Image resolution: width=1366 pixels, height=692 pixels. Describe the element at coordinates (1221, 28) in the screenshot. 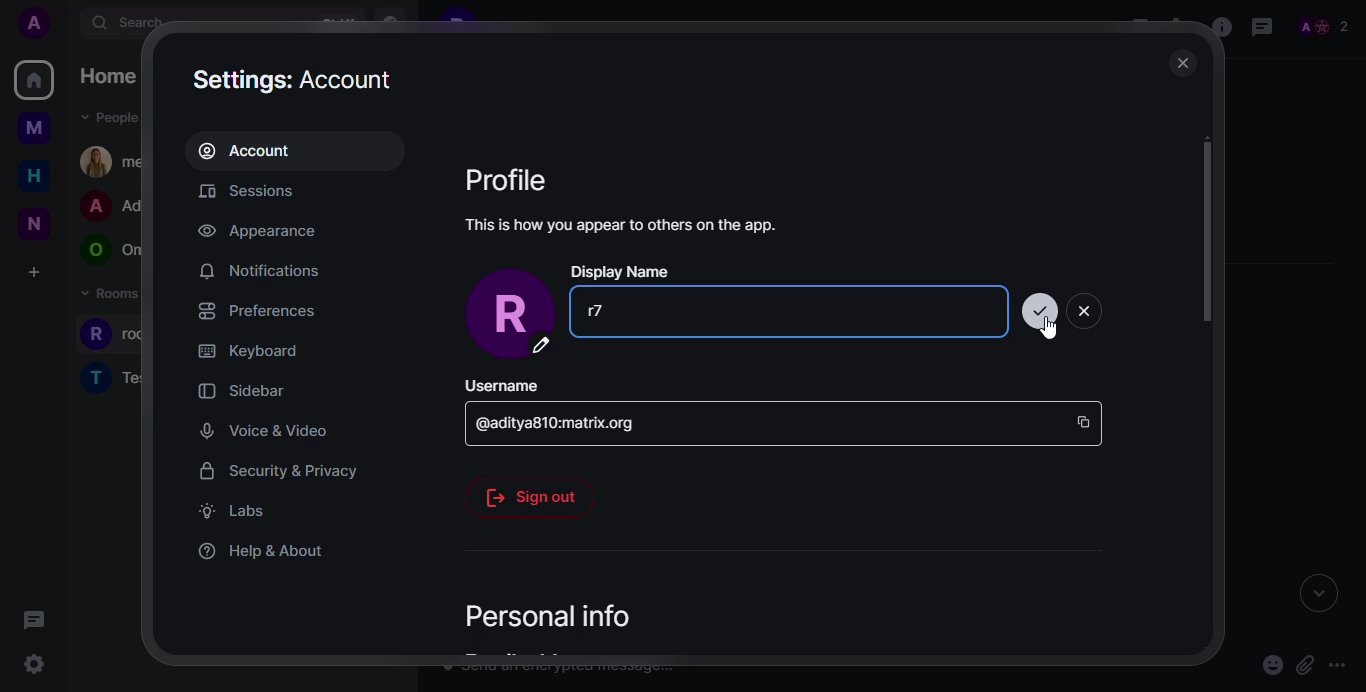

I see `info` at that location.